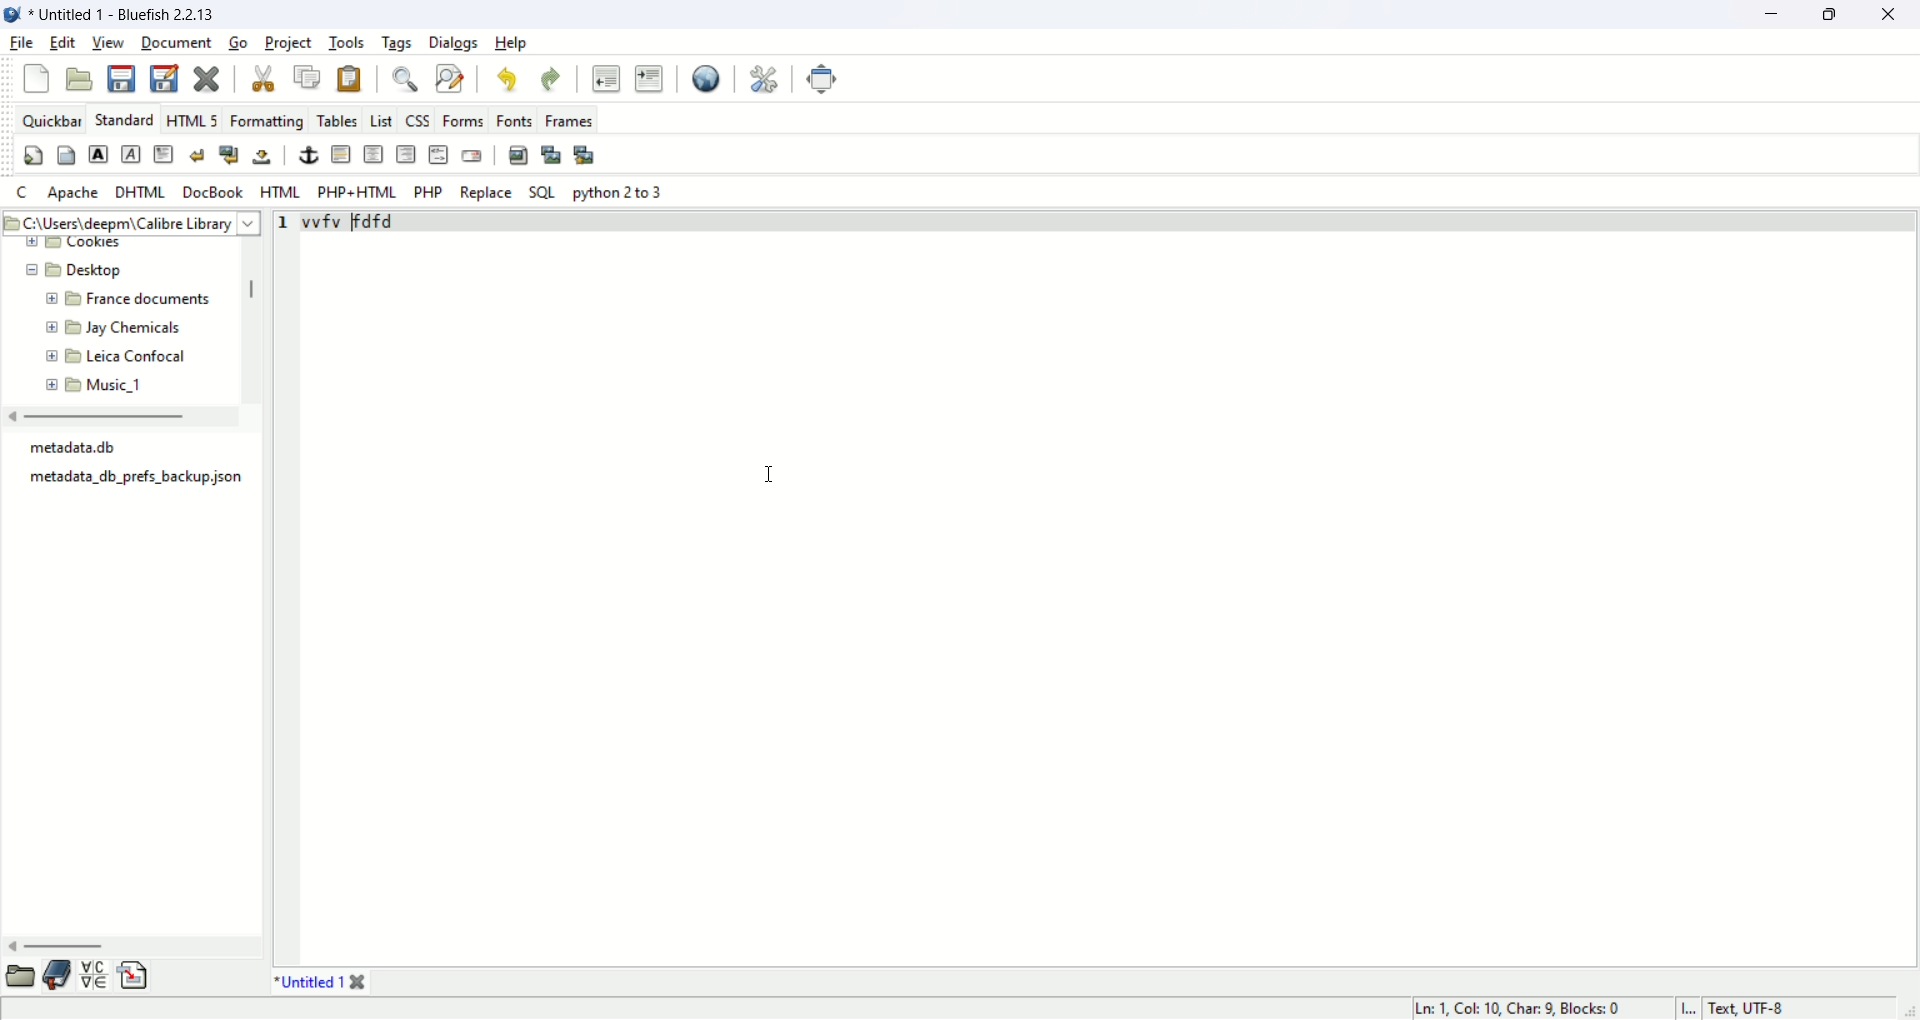 The width and height of the screenshot is (1920, 1020). I want to click on minimize, so click(1769, 12).